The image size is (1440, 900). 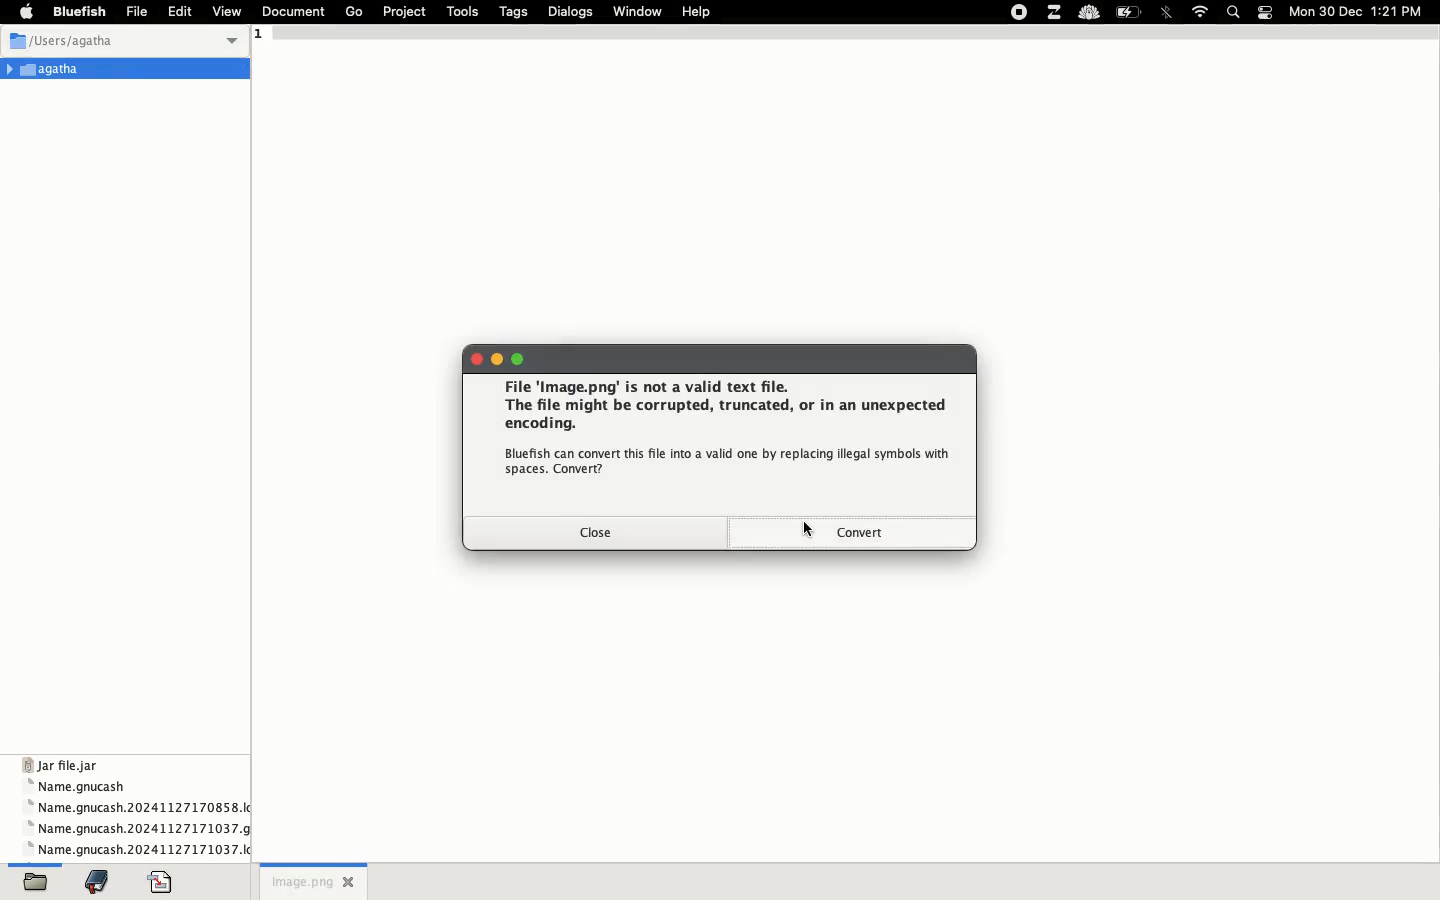 I want to click on document , so click(x=299, y=12).